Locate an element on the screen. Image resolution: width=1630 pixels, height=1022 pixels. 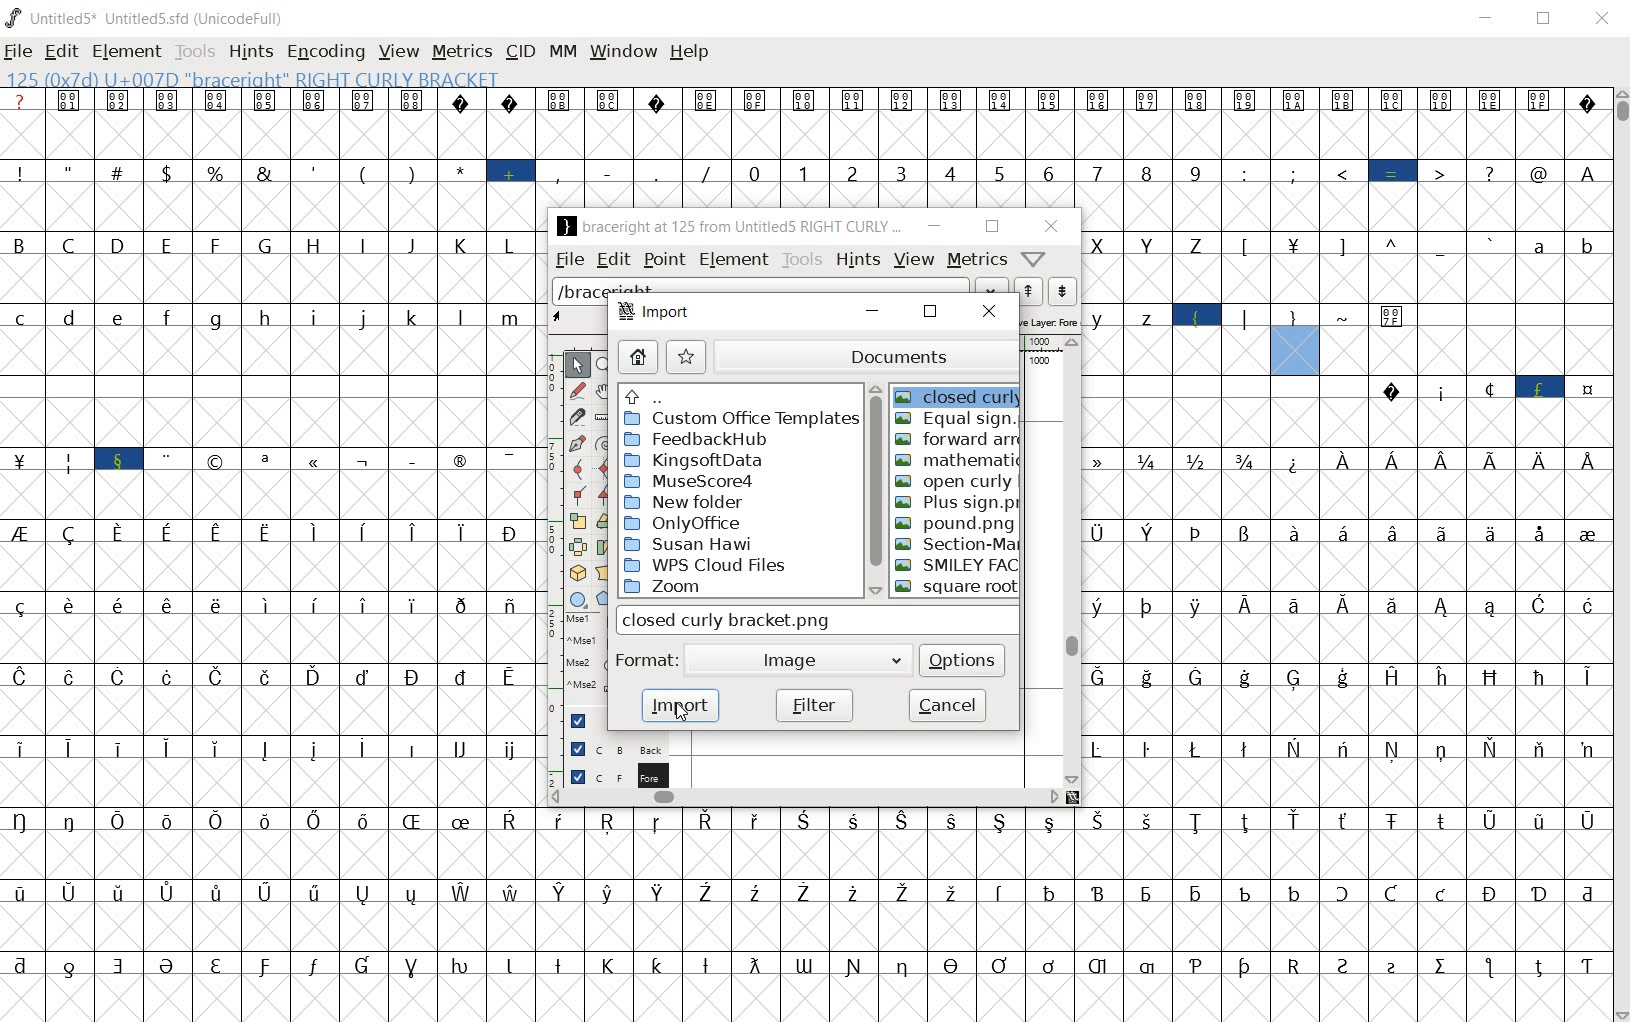
RESTORE DOWN is located at coordinates (1548, 20).